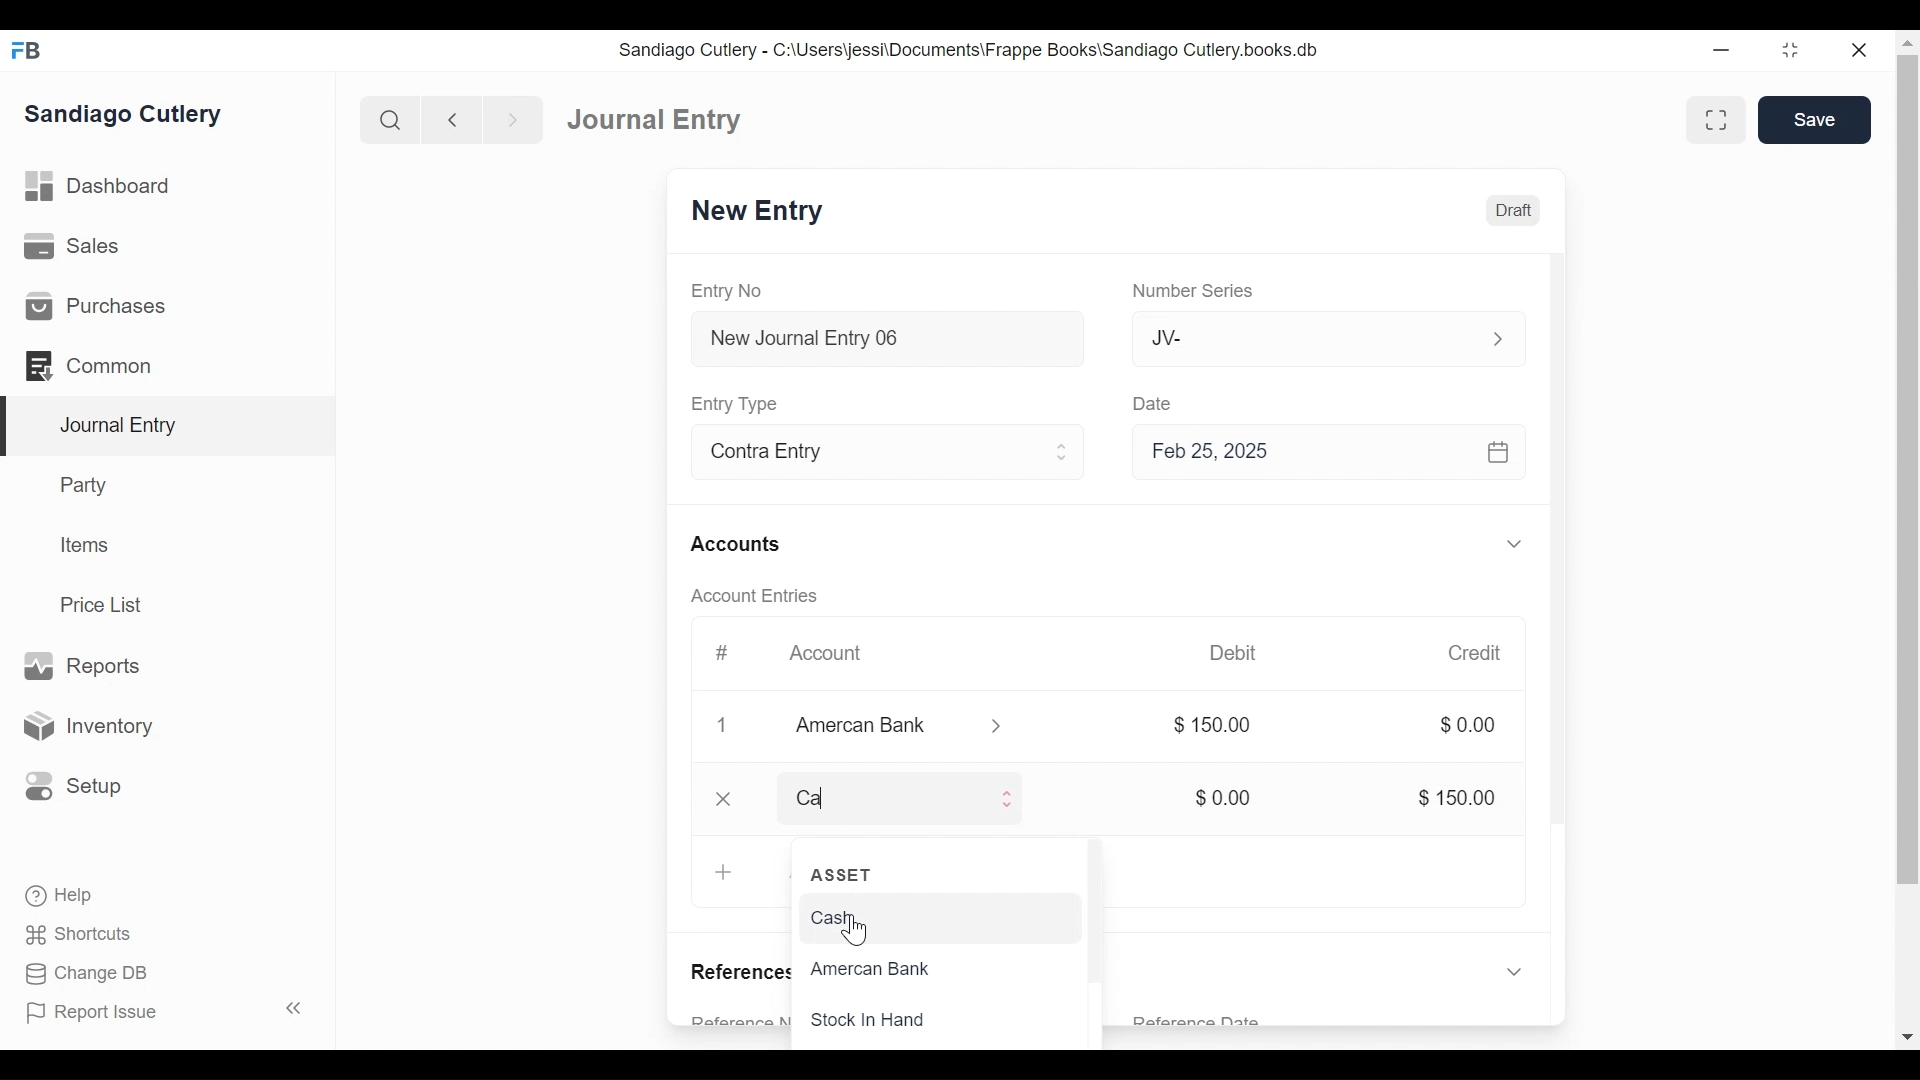  What do you see at coordinates (1318, 451) in the screenshot?
I see `Feb 25, 2025` at bounding box center [1318, 451].